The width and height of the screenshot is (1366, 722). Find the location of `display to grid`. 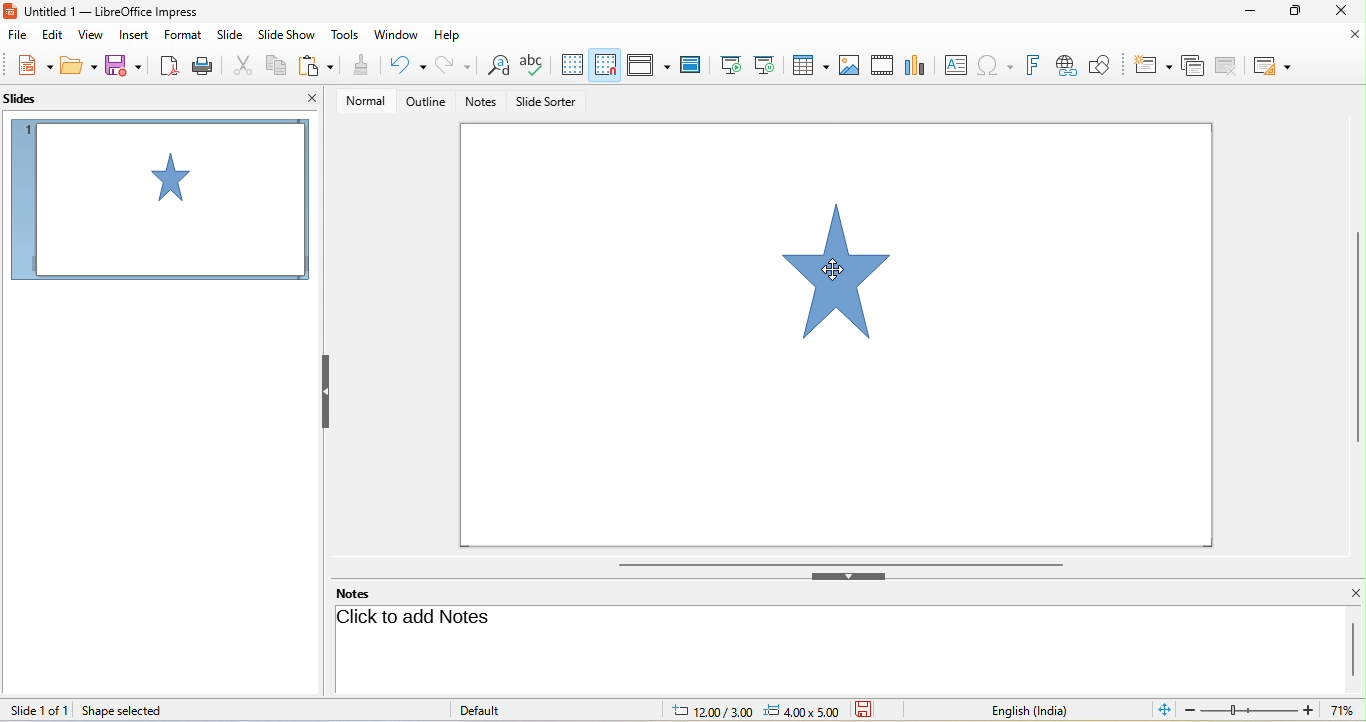

display to grid is located at coordinates (575, 63).